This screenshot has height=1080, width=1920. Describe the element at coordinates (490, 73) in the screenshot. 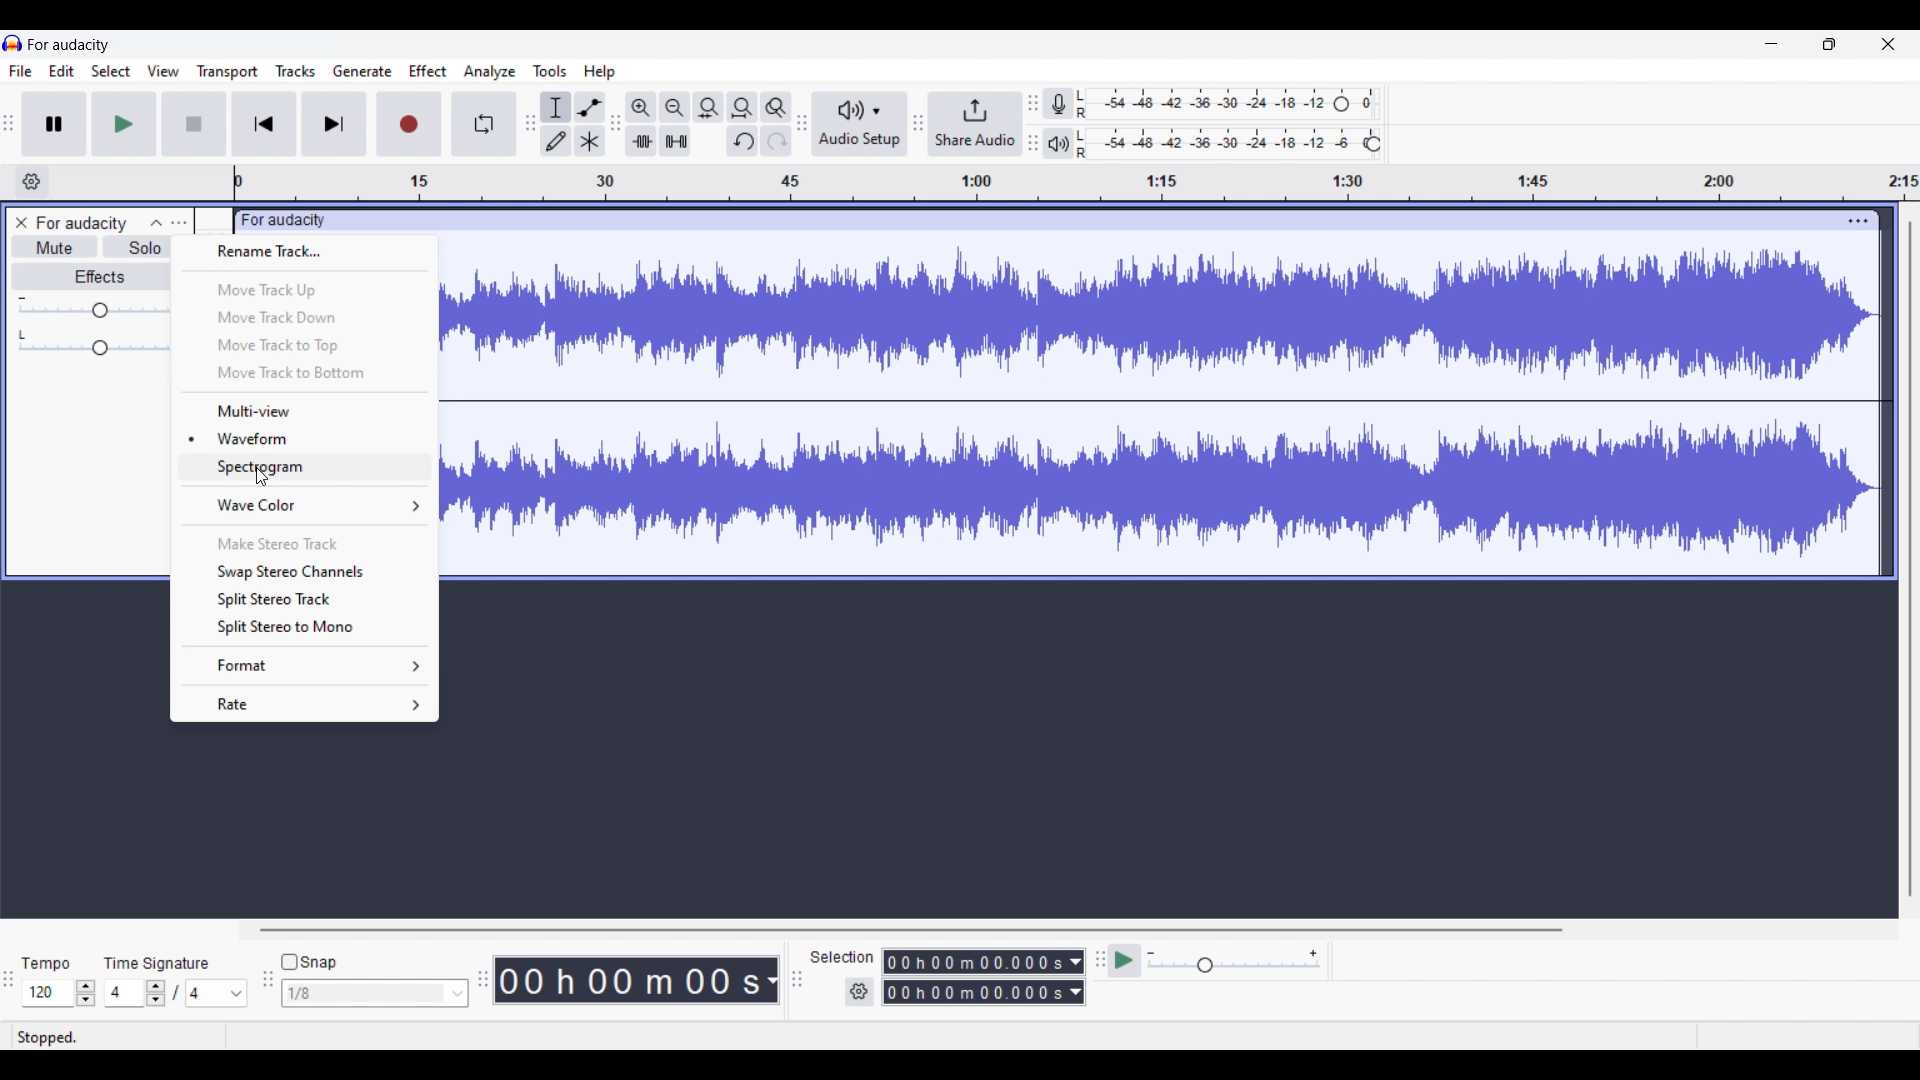

I see `Analyze menu` at that location.